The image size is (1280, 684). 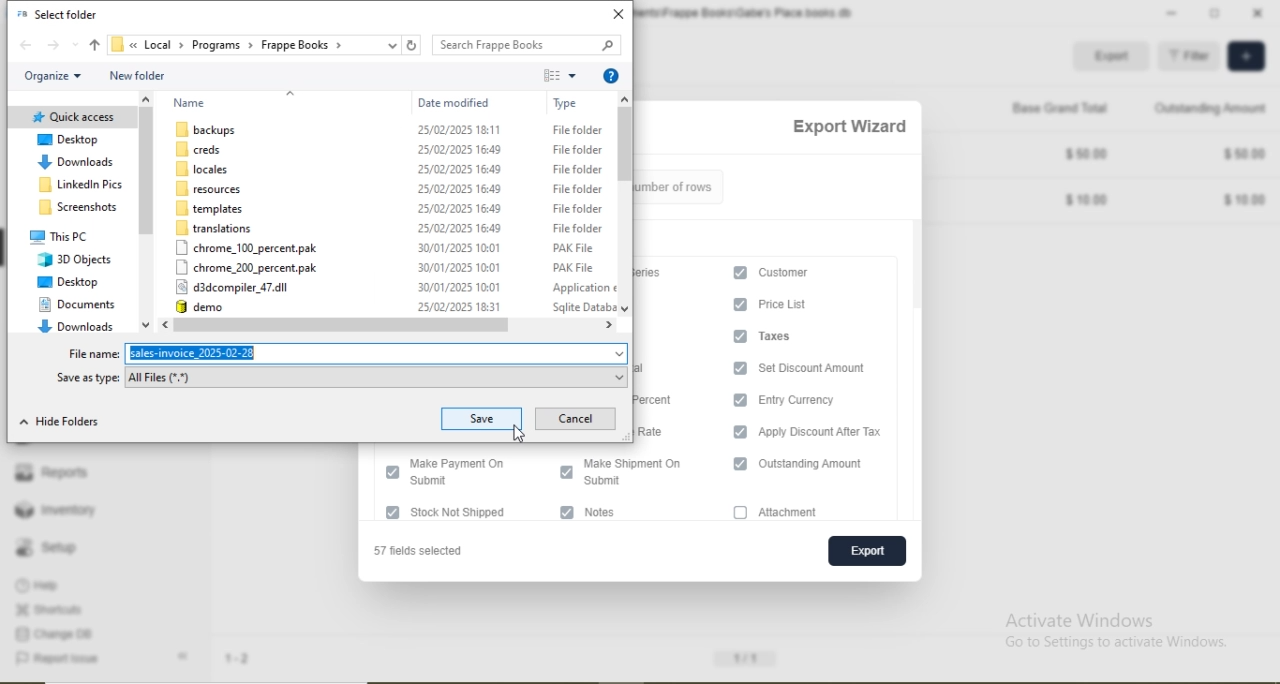 I want to click on backups, so click(x=210, y=130).